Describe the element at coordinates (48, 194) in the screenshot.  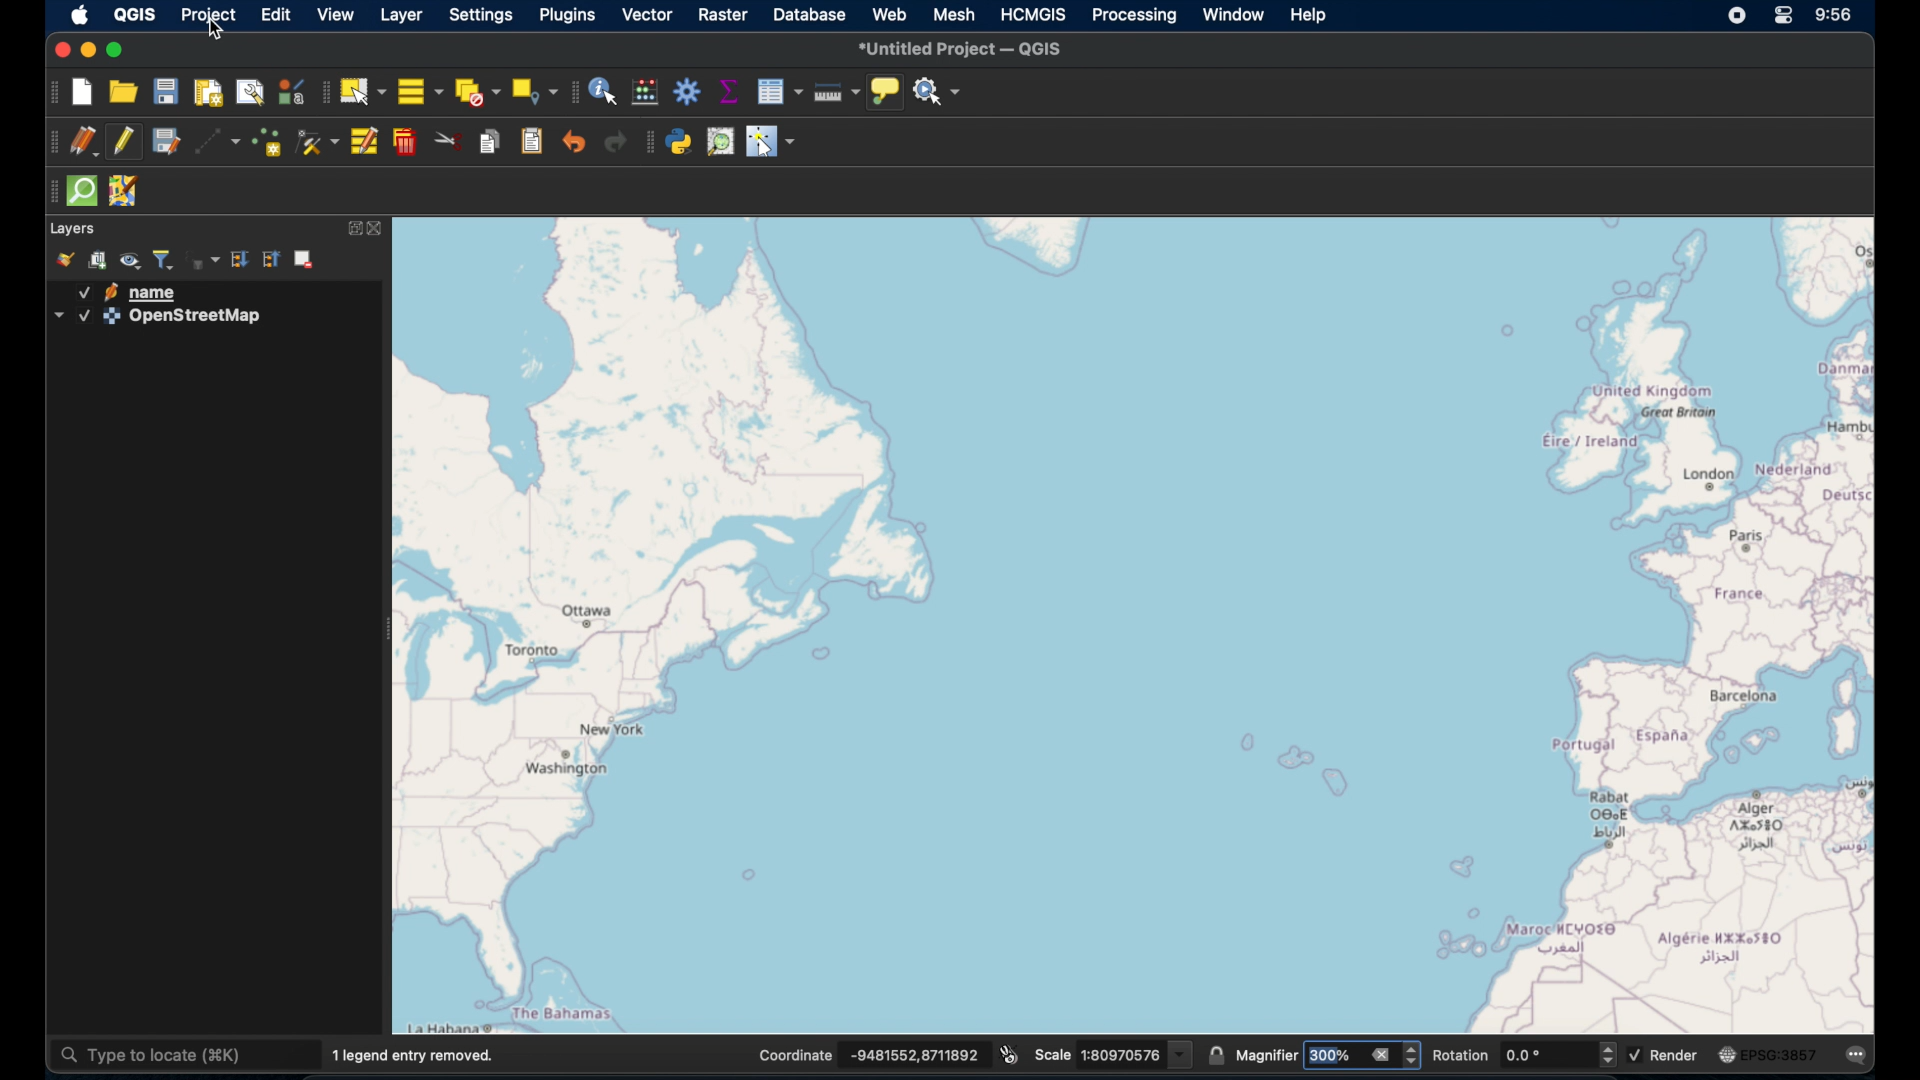
I see `drag handles` at that location.